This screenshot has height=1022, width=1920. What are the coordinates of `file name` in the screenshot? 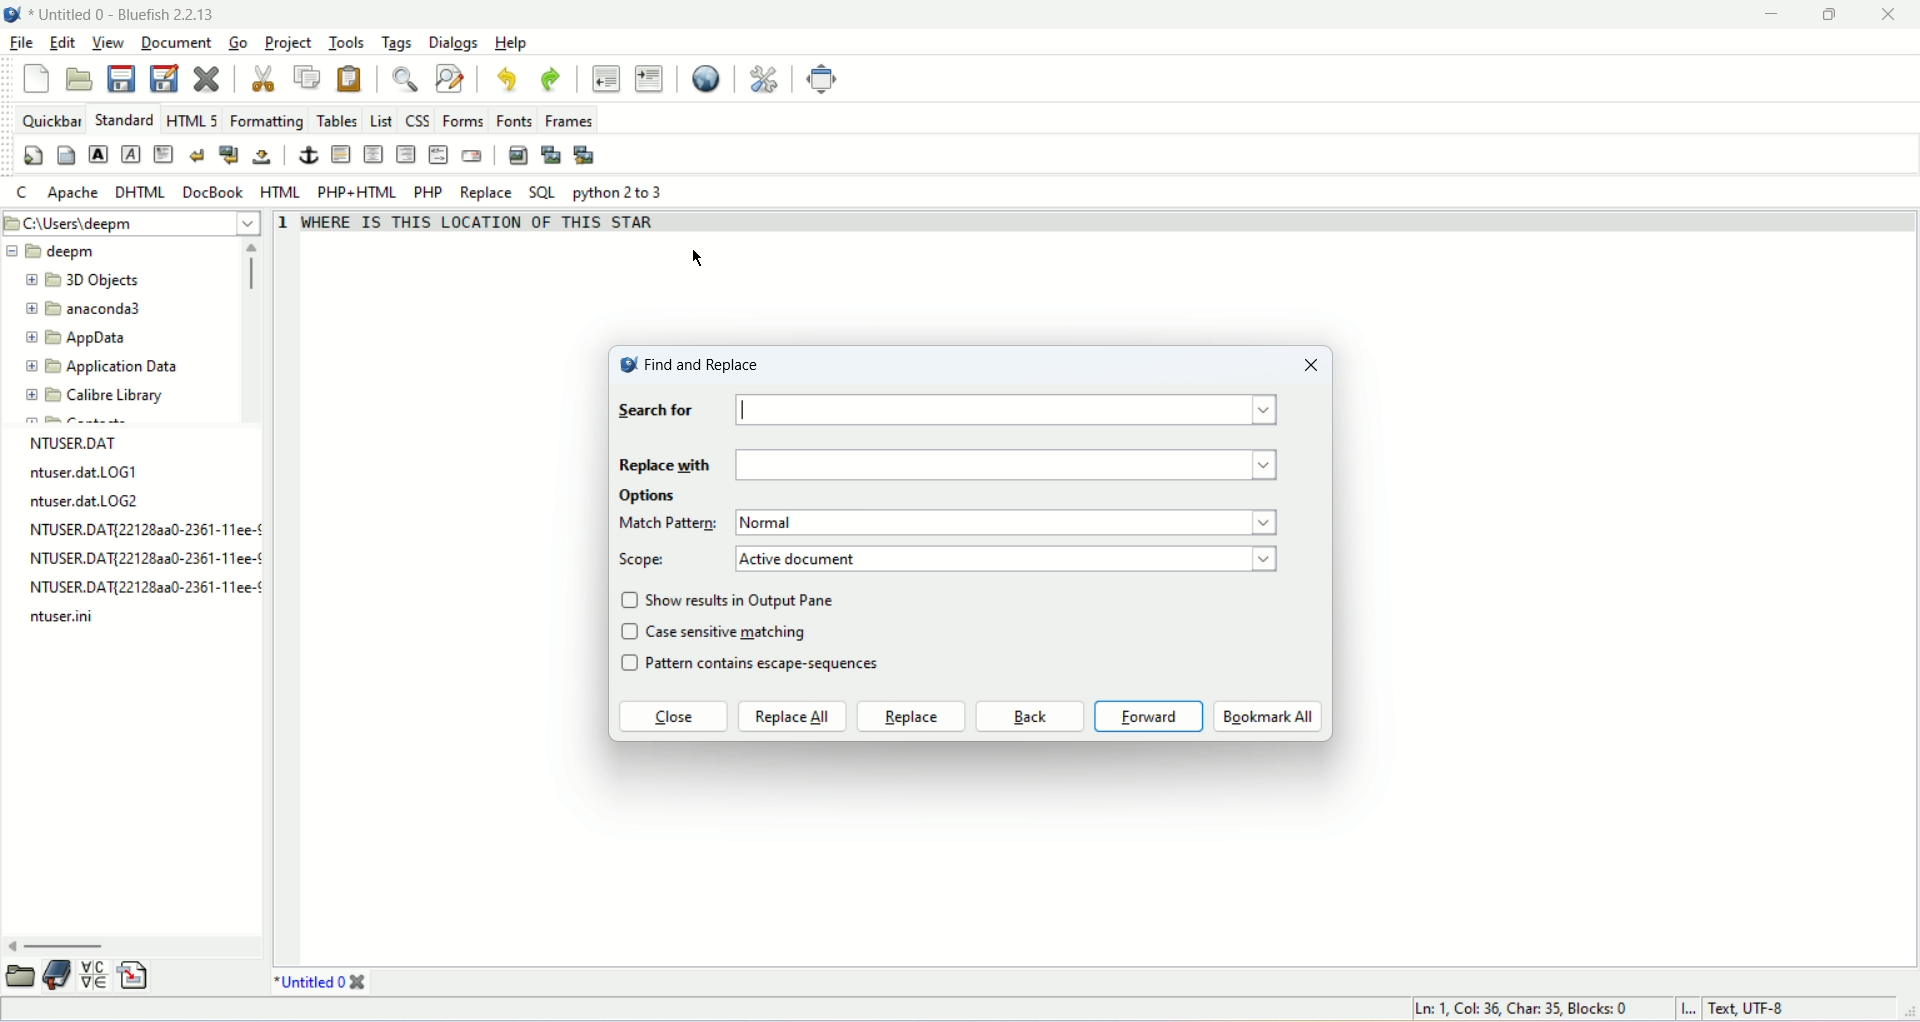 It's located at (145, 558).